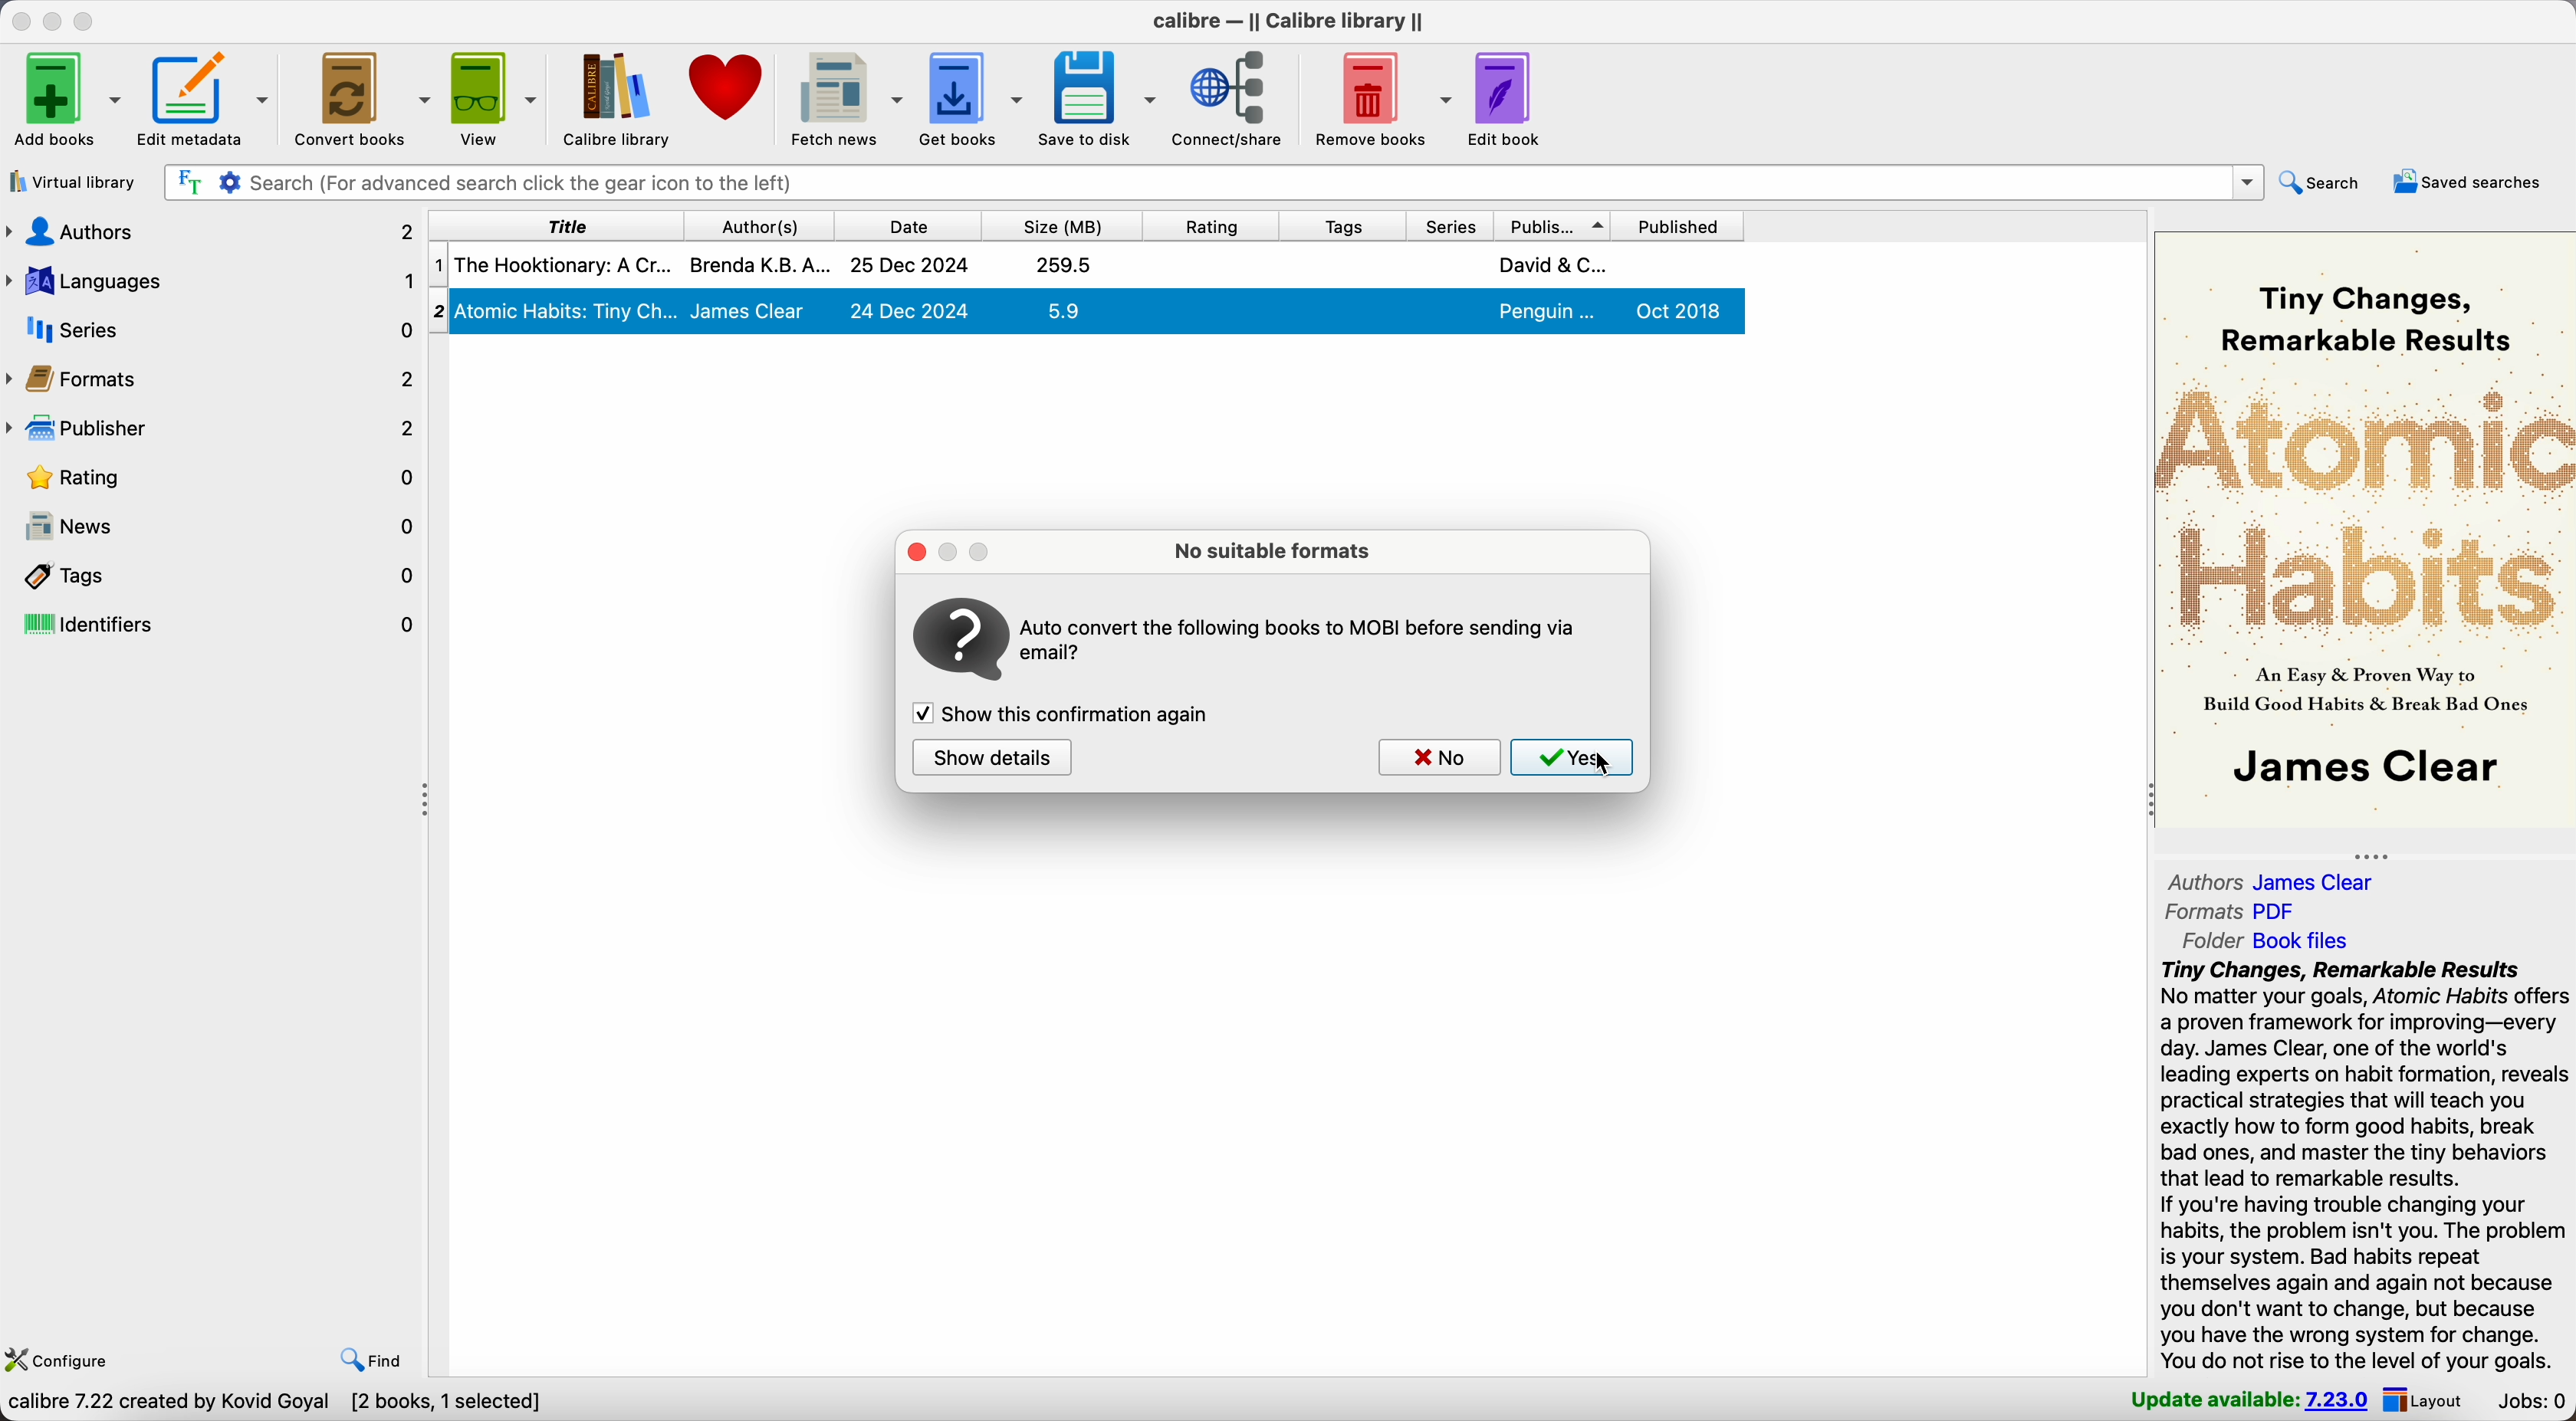 The height and width of the screenshot is (1421, 2576). I want to click on edit metadata, so click(209, 101).